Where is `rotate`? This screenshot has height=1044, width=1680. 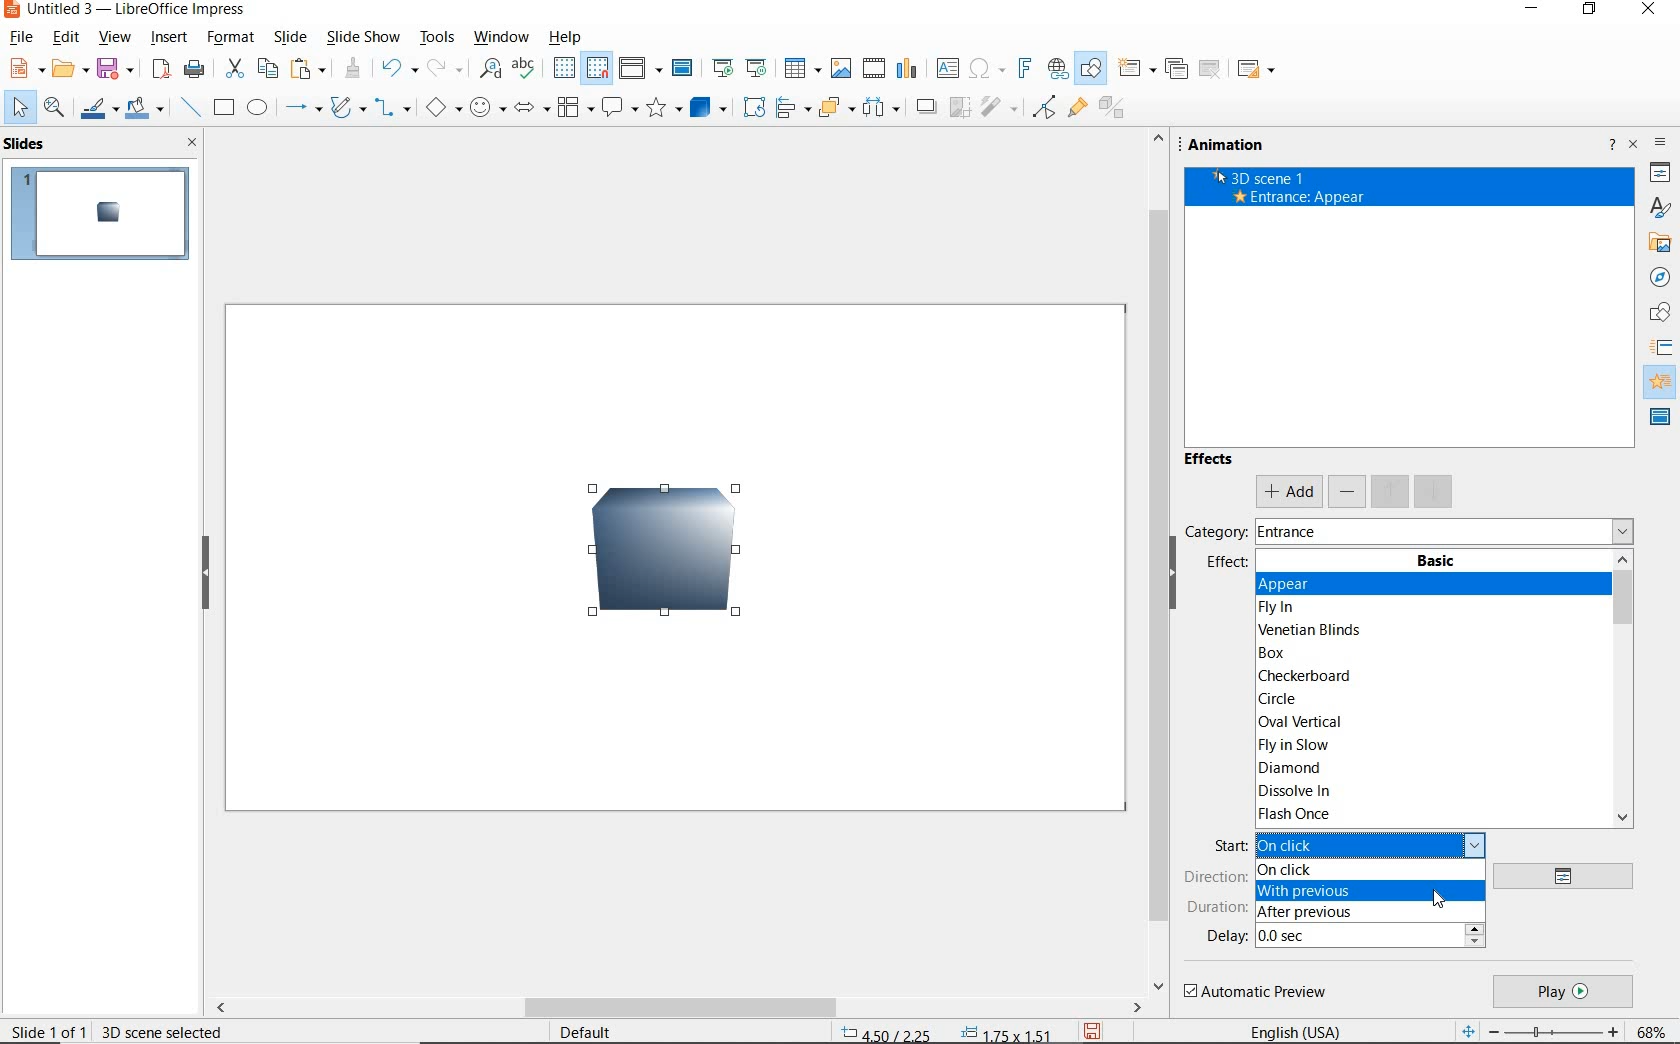 rotate is located at coordinates (756, 107).